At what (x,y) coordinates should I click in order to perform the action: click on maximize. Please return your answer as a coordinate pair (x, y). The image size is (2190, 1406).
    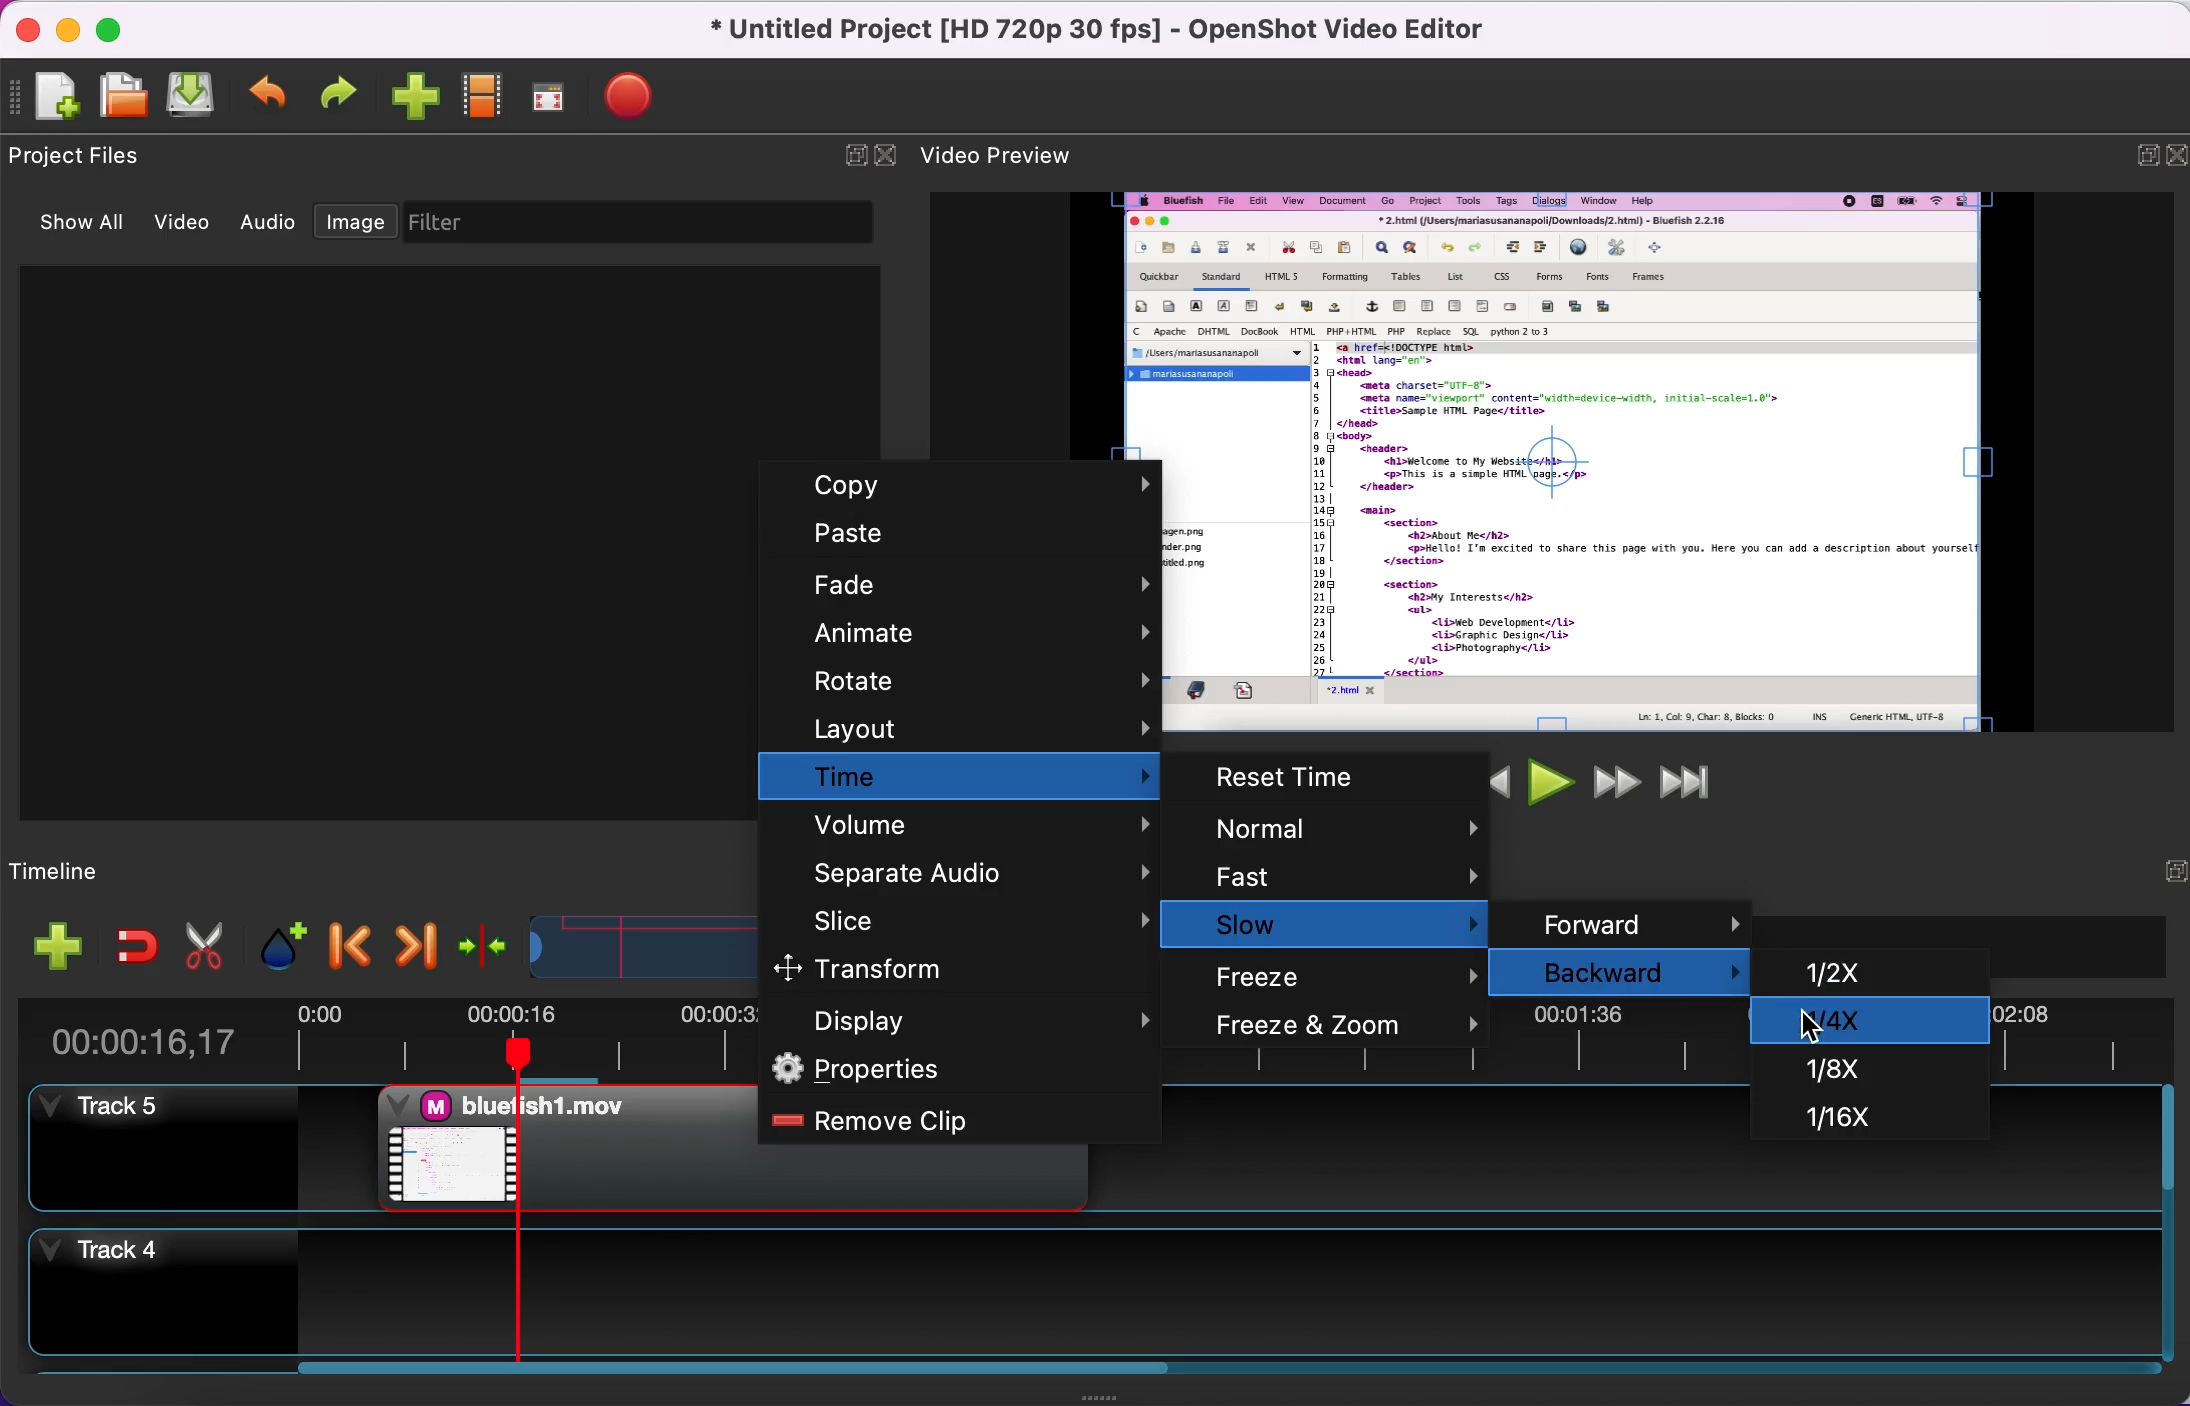
    Looking at the image, I should click on (120, 27).